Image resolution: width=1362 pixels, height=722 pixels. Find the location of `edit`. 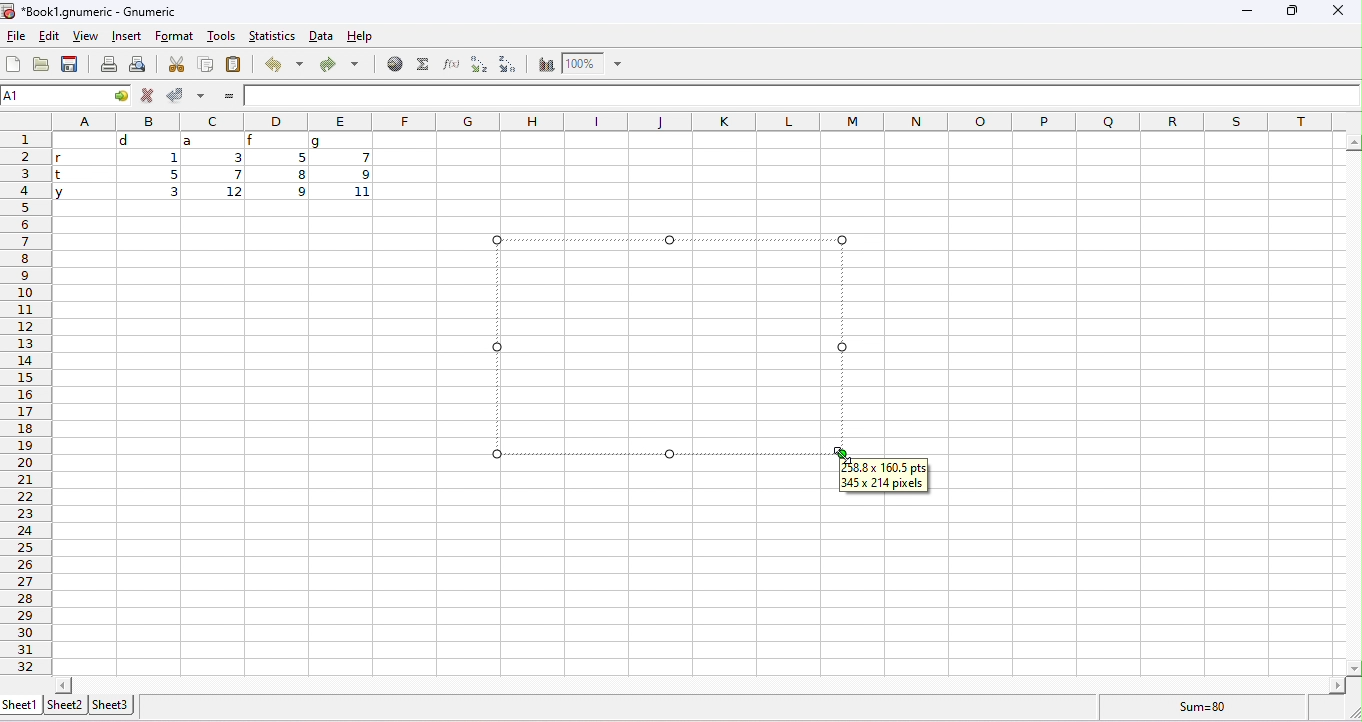

edit is located at coordinates (51, 37).